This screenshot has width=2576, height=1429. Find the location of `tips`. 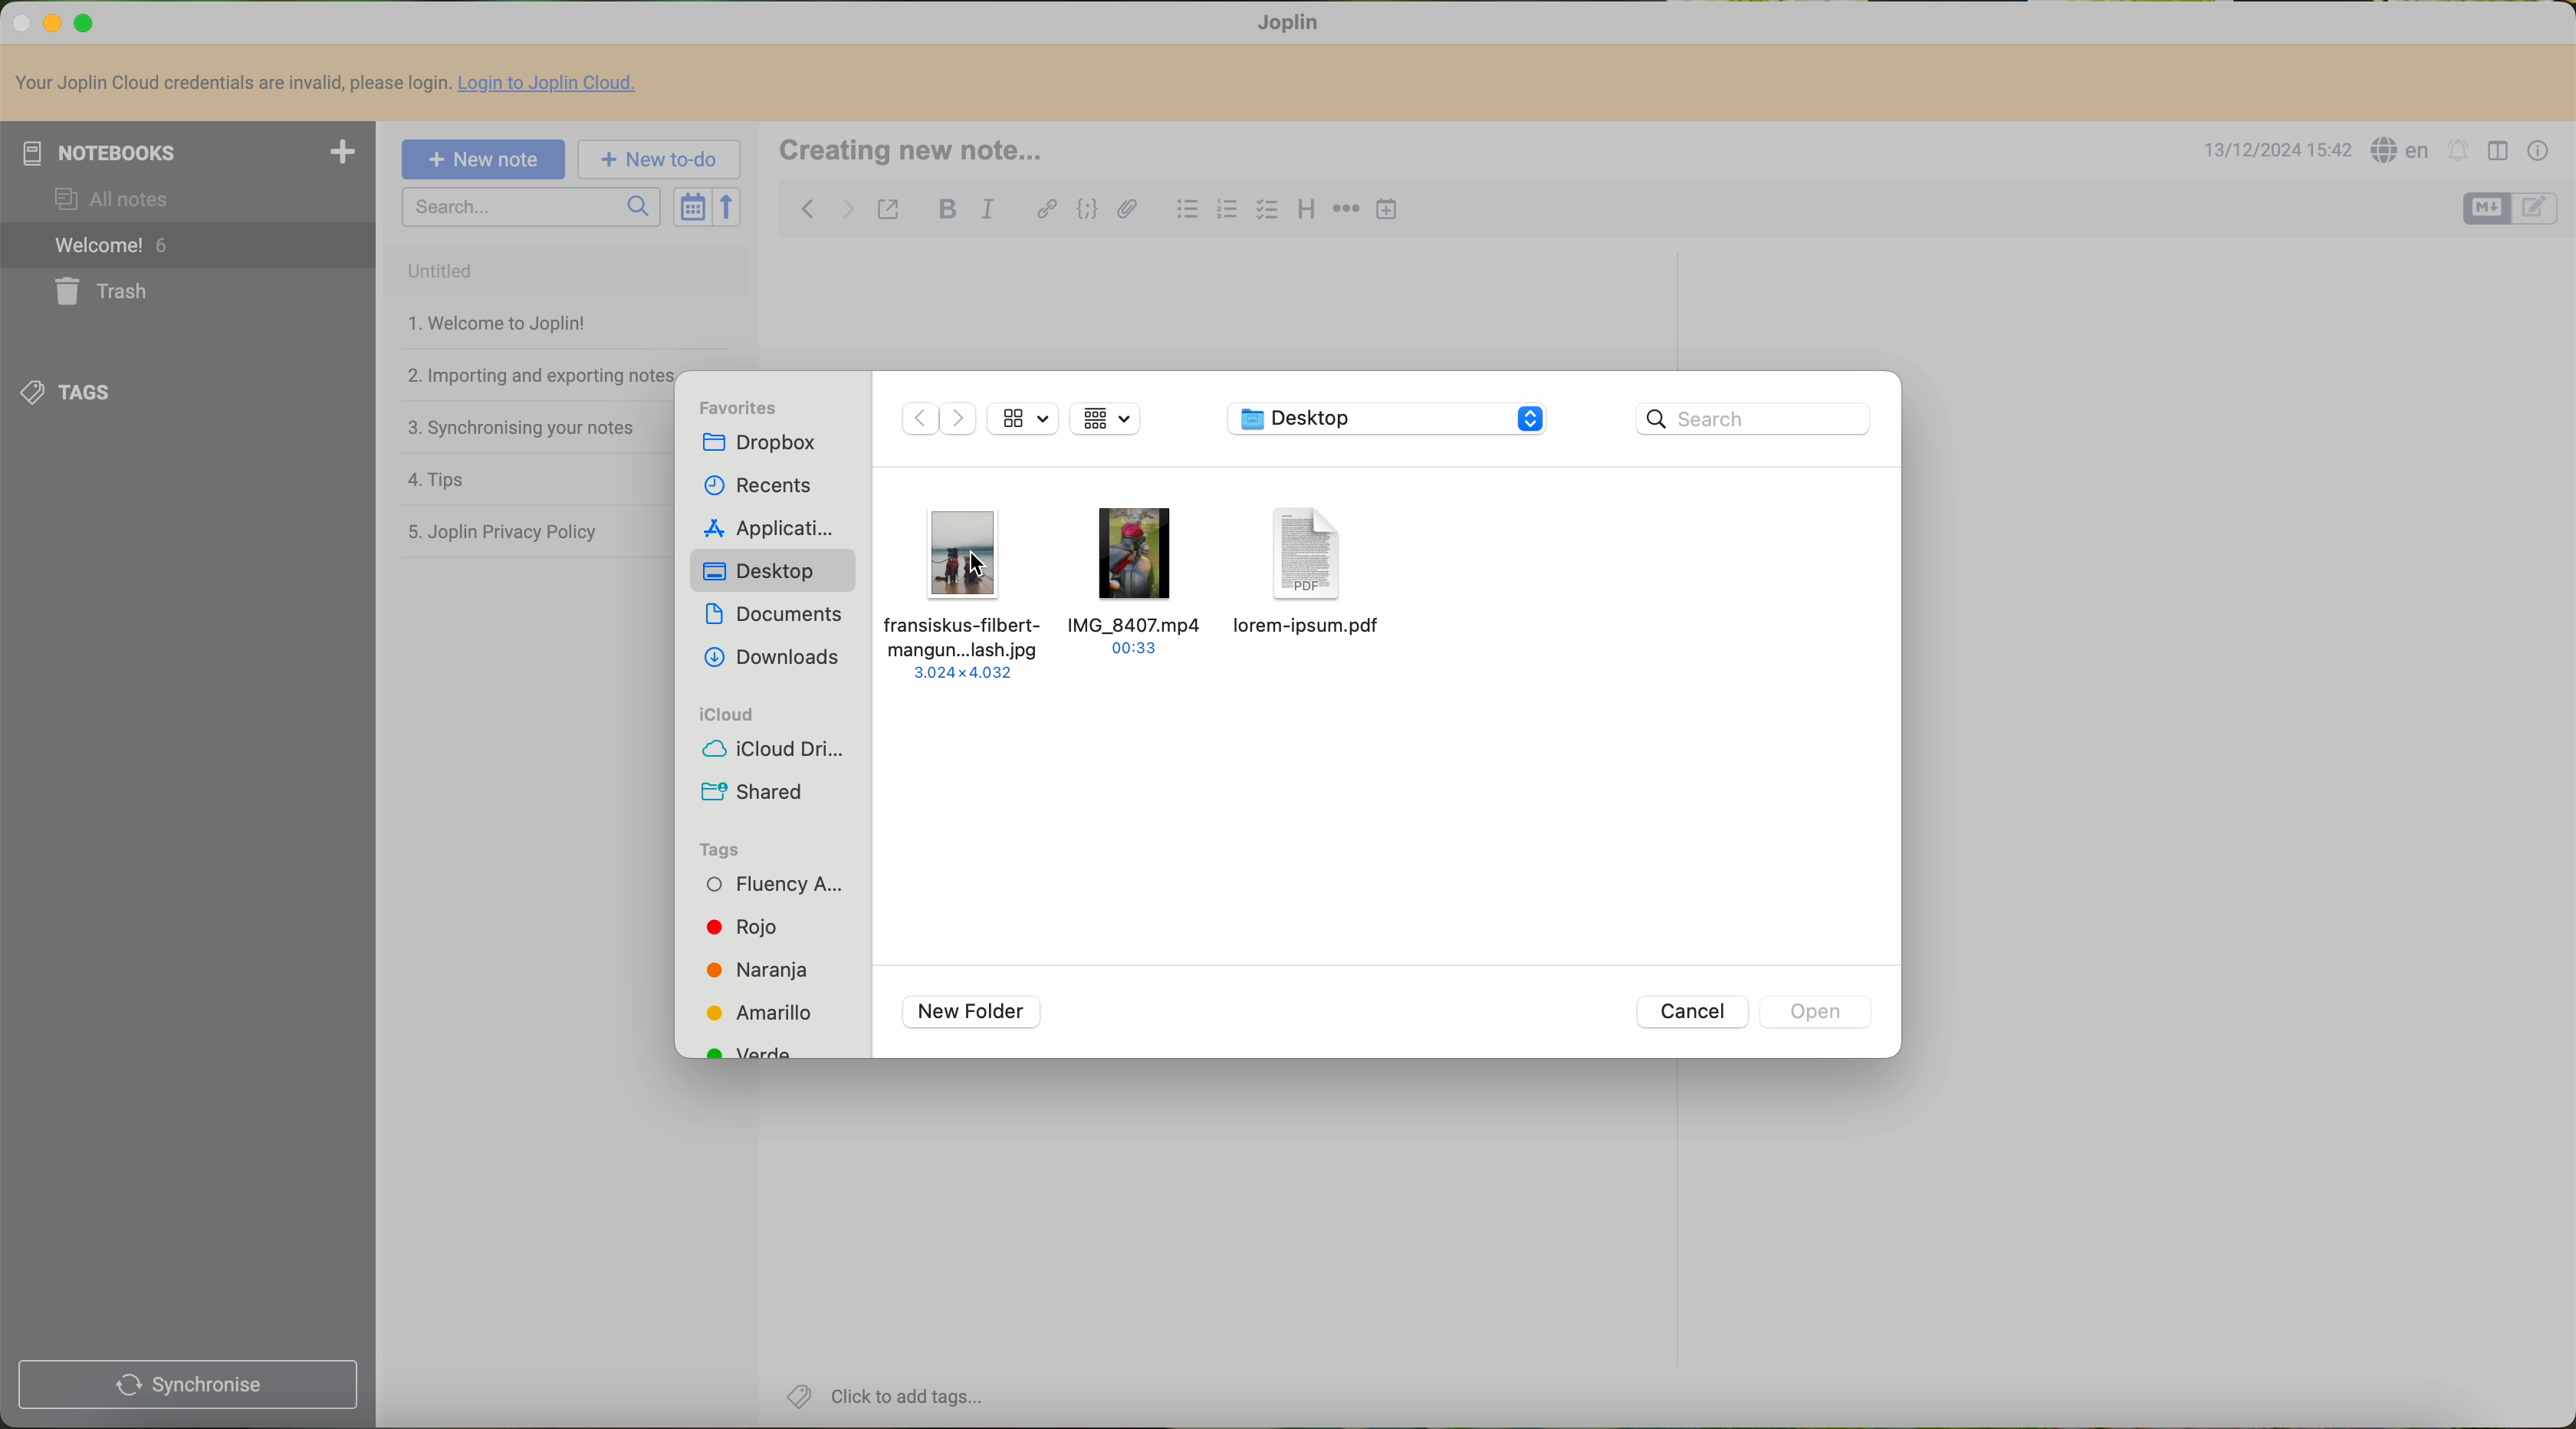

tips is located at coordinates (431, 479).